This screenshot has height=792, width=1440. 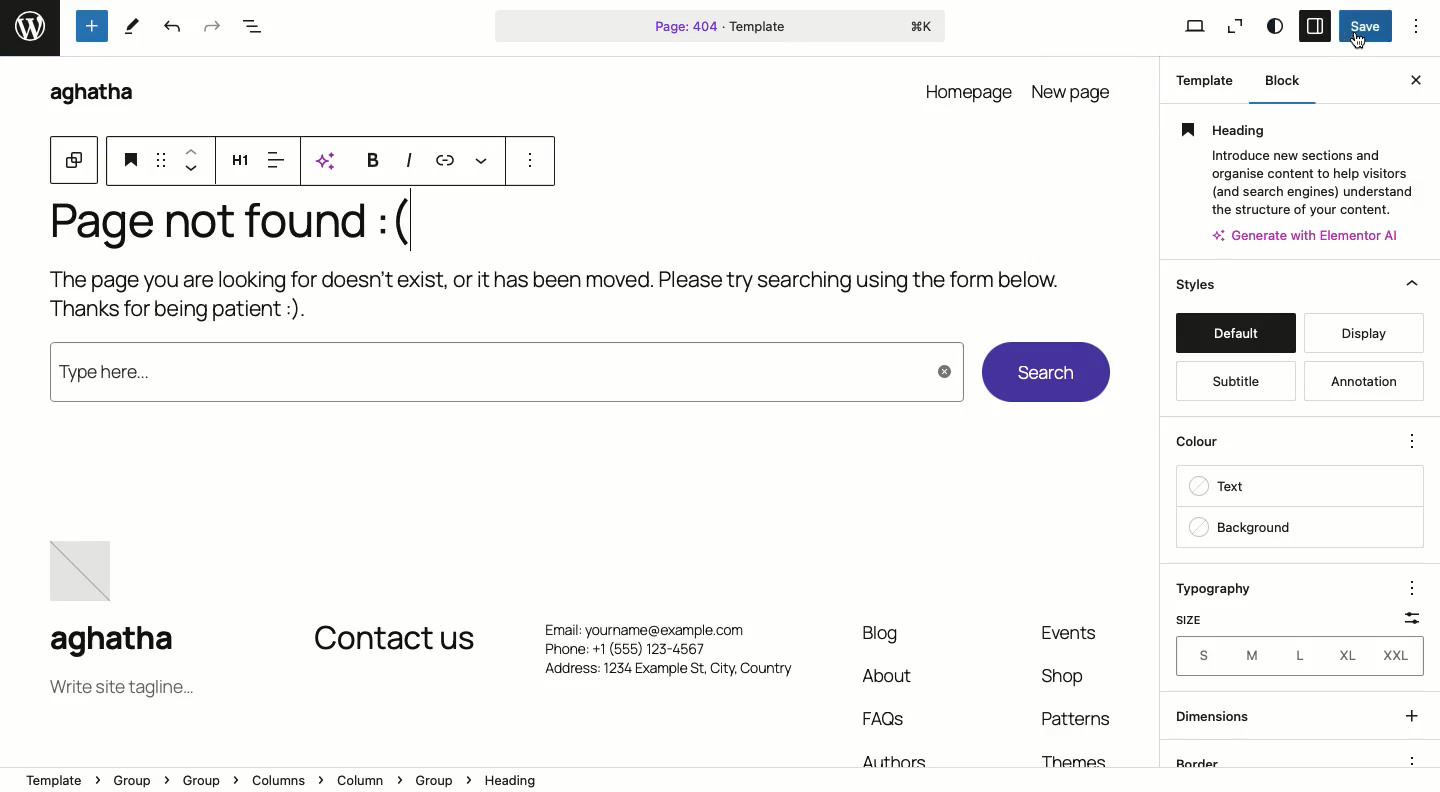 What do you see at coordinates (1303, 235) in the screenshot?
I see `4: Generate with Elemento Al` at bounding box center [1303, 235].